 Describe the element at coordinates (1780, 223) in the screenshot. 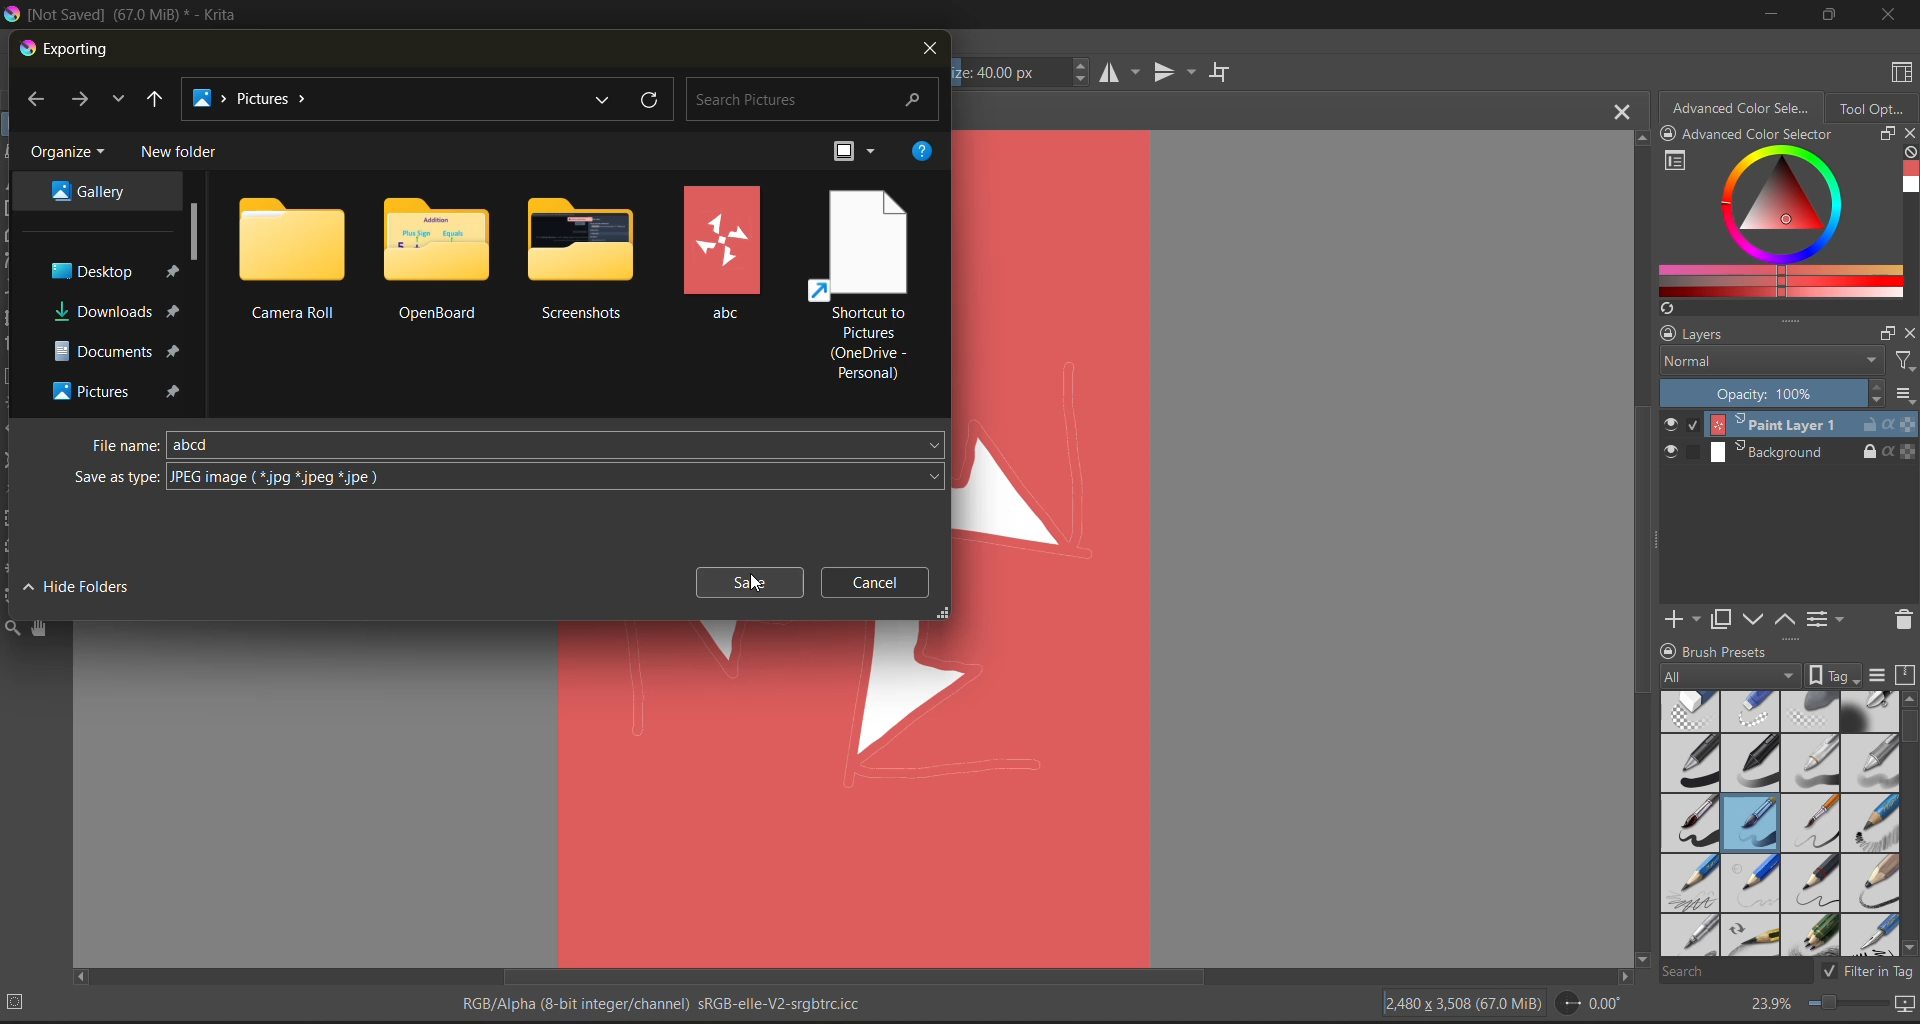

I see `advanced color selector` at that location.